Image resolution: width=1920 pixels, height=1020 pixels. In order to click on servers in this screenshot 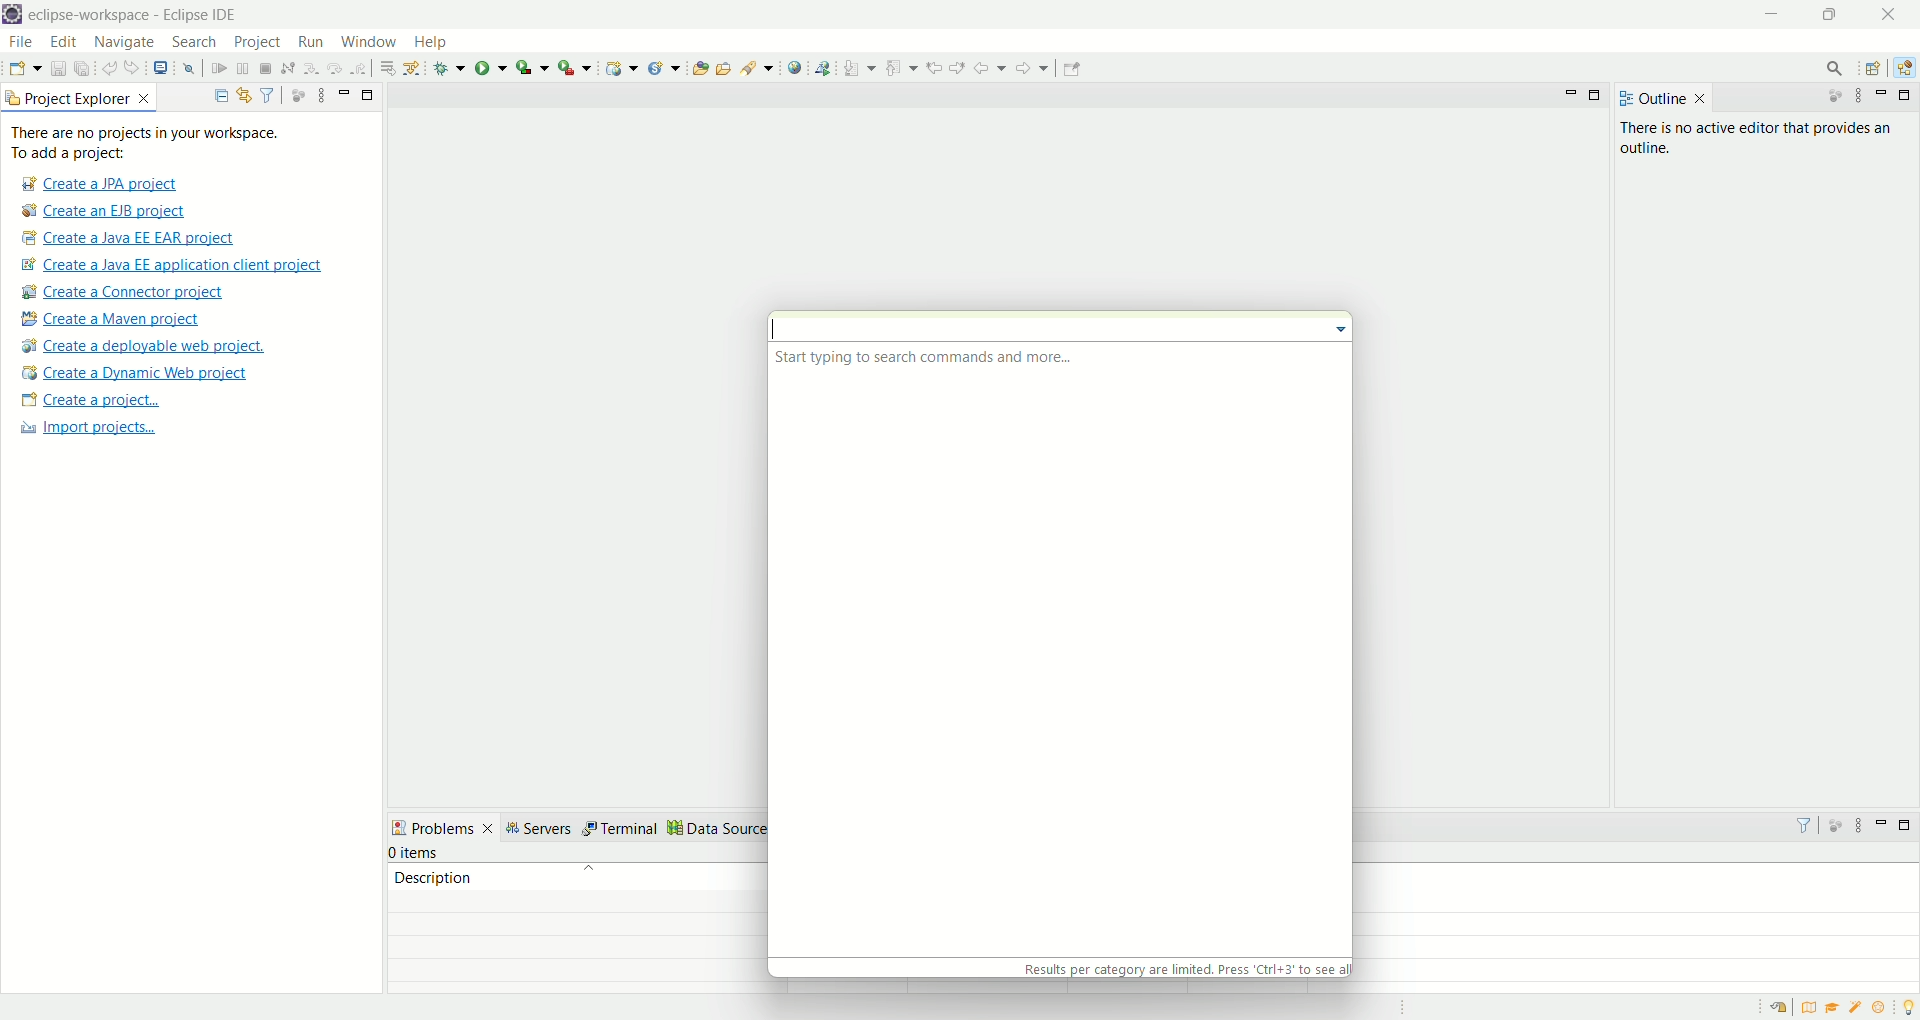, I will do `click(542, 828)`.